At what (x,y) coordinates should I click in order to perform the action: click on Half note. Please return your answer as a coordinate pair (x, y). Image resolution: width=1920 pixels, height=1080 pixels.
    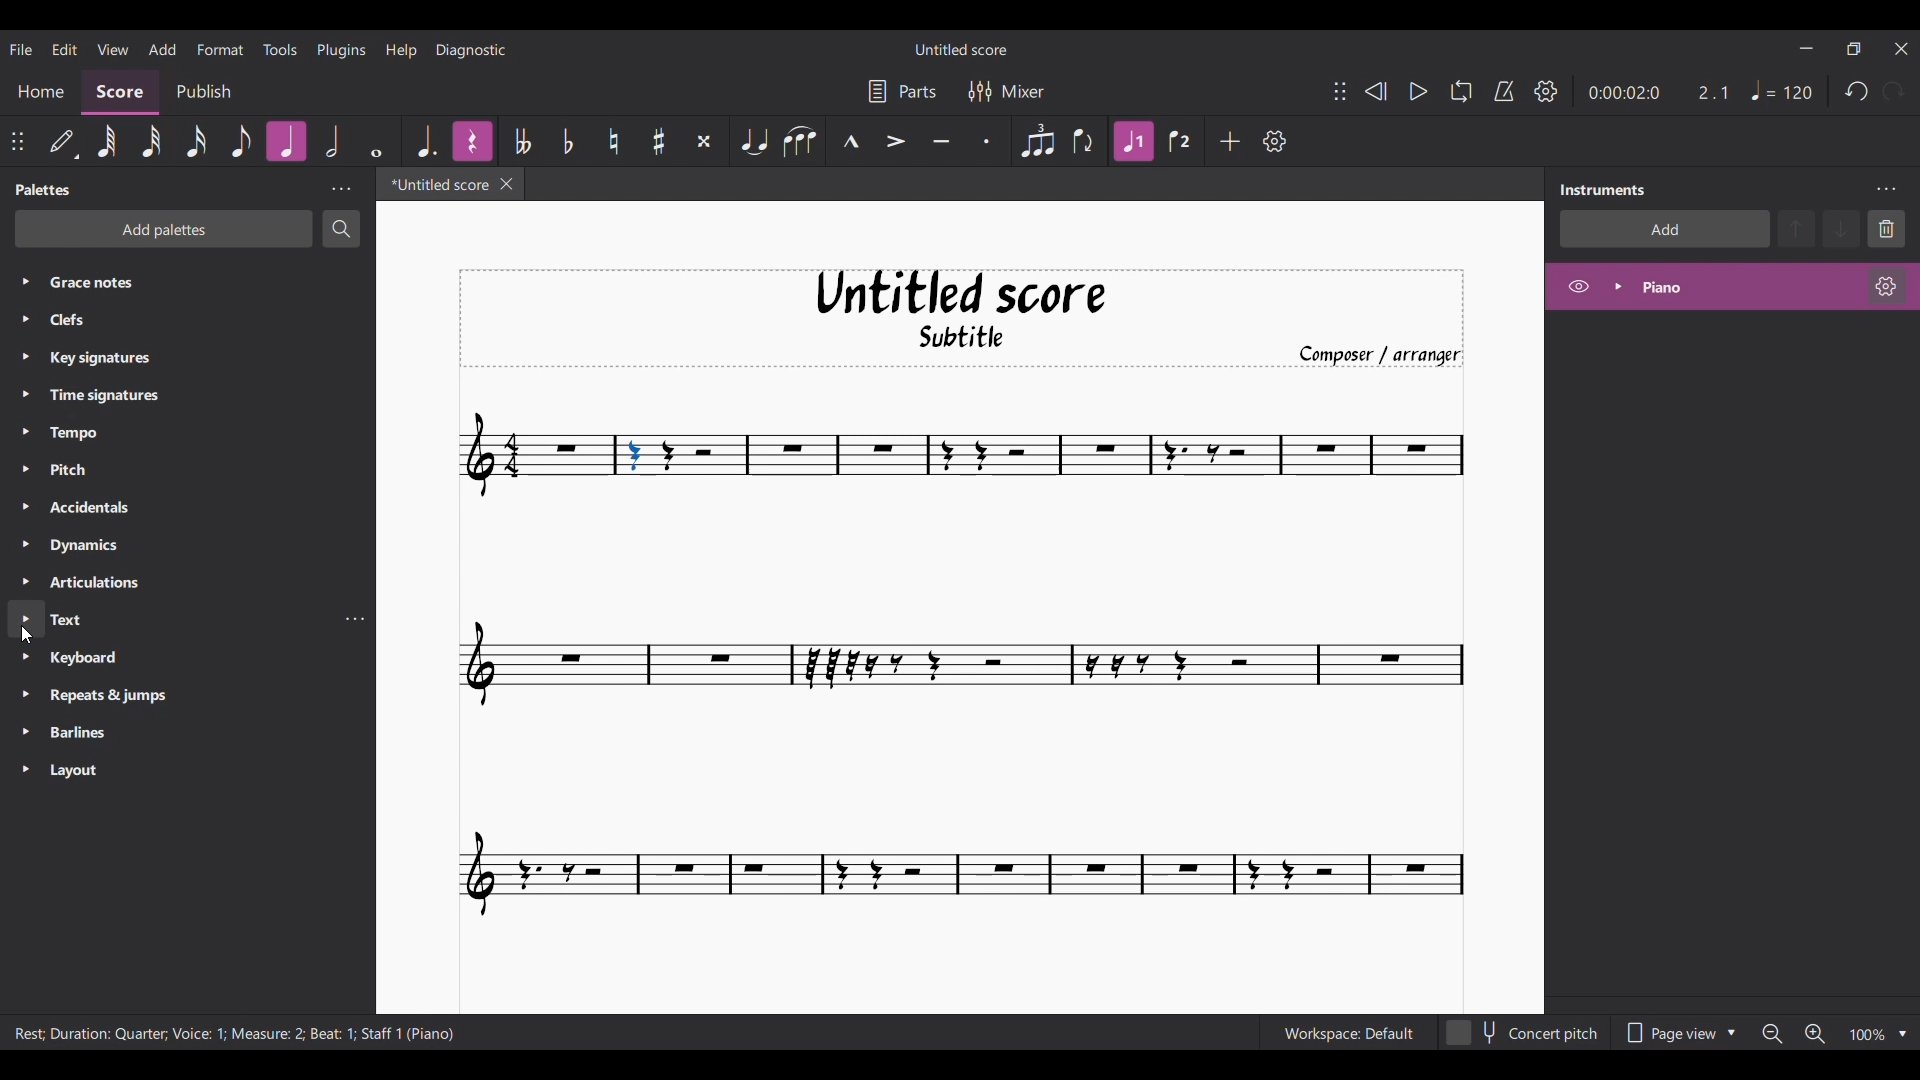
    Looking at the image, I should click on (332, 141).